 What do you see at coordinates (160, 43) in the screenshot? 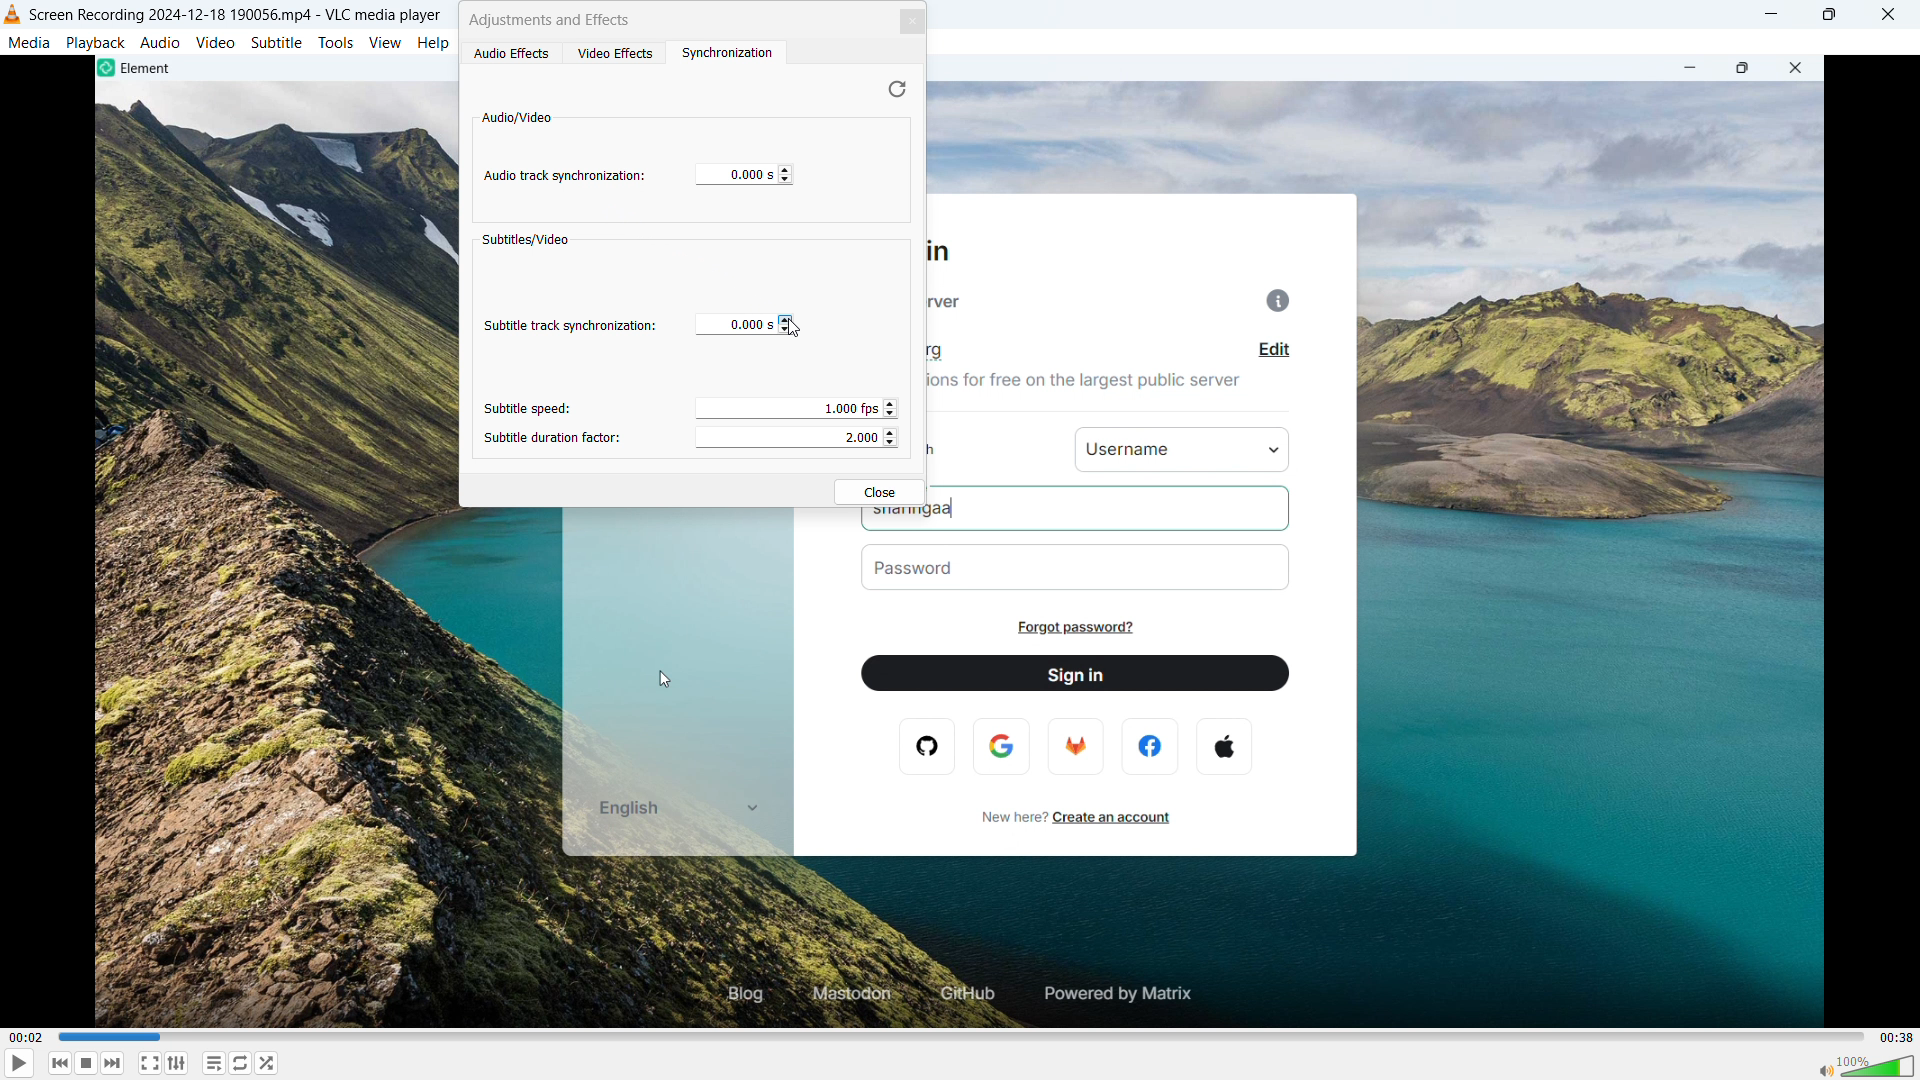
I see `audio` at bounding box center [160, 43].